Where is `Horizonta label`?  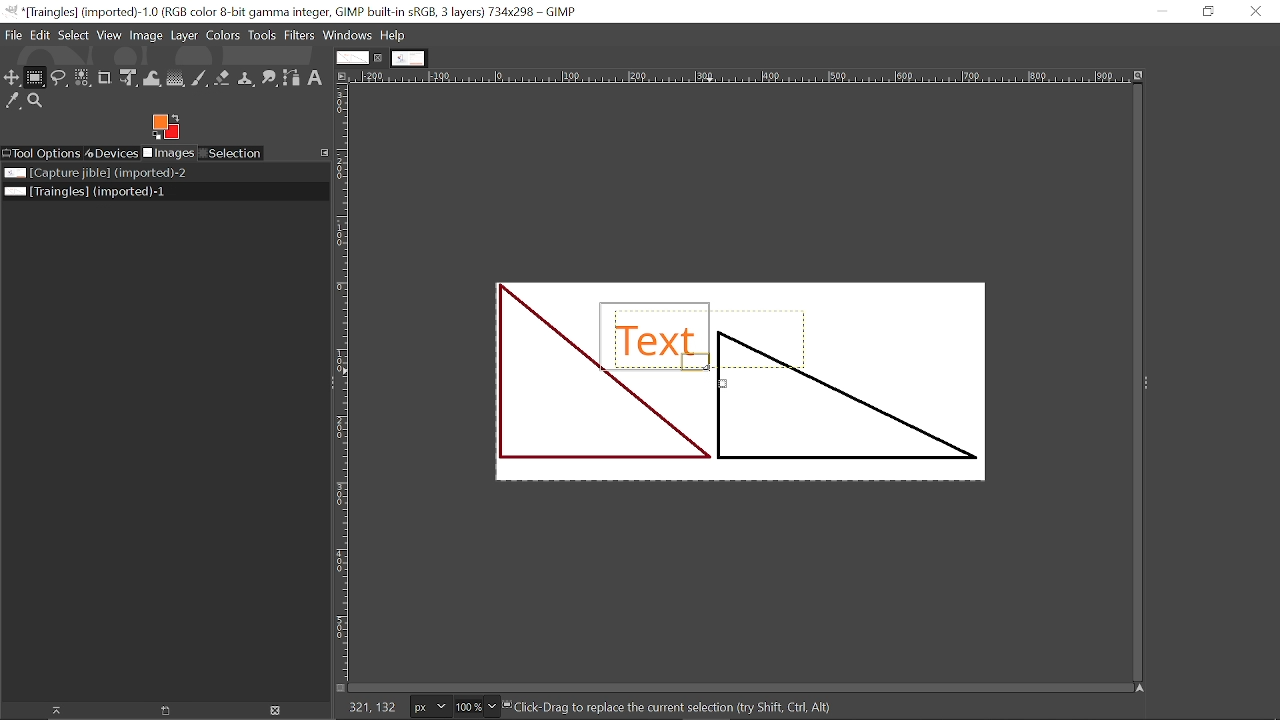
Horizonta label is located at coordinates (740, 77).